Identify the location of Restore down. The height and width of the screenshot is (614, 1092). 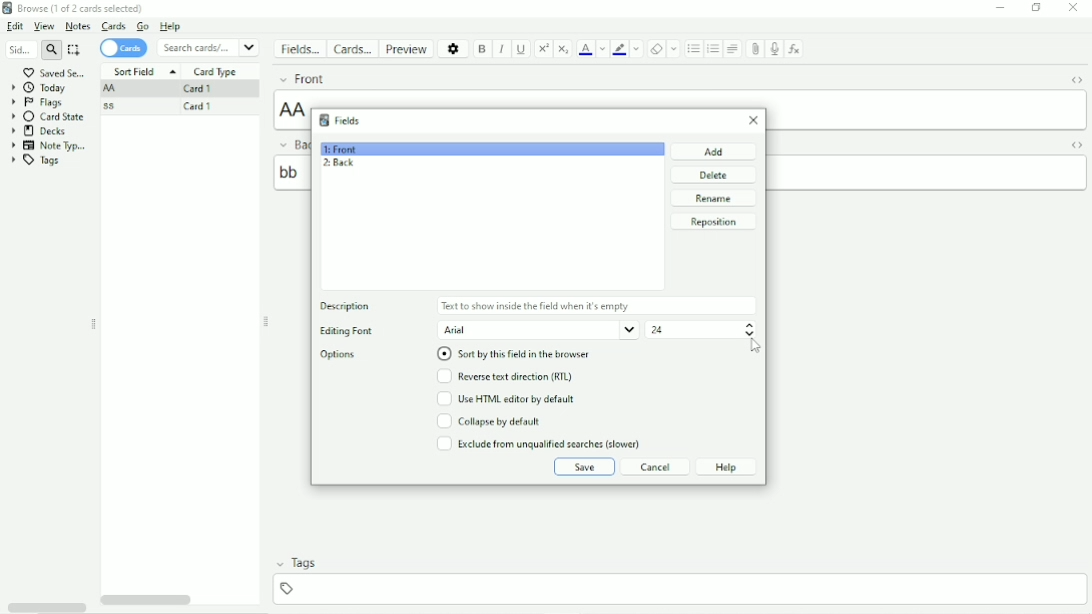
(1037, 9).